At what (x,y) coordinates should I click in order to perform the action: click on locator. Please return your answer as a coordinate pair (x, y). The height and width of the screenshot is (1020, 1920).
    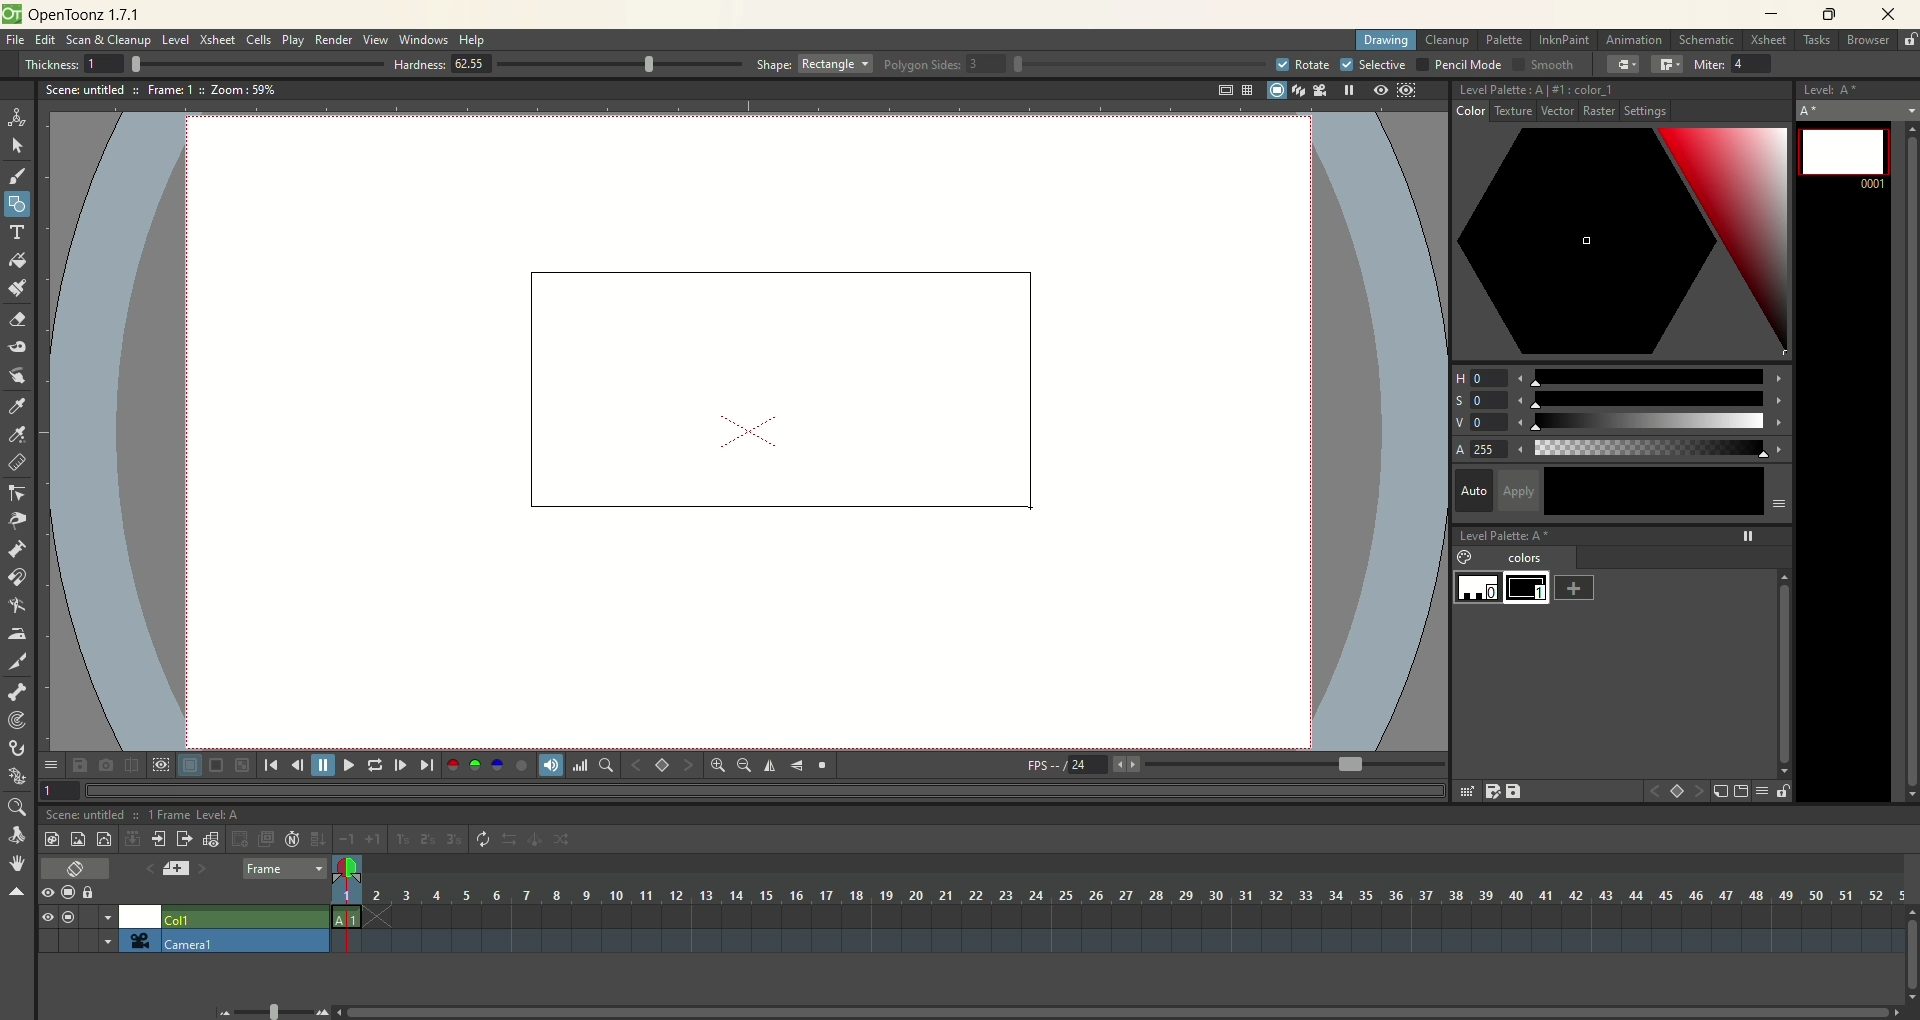
    Looking at the image, I should click on (605, 765).